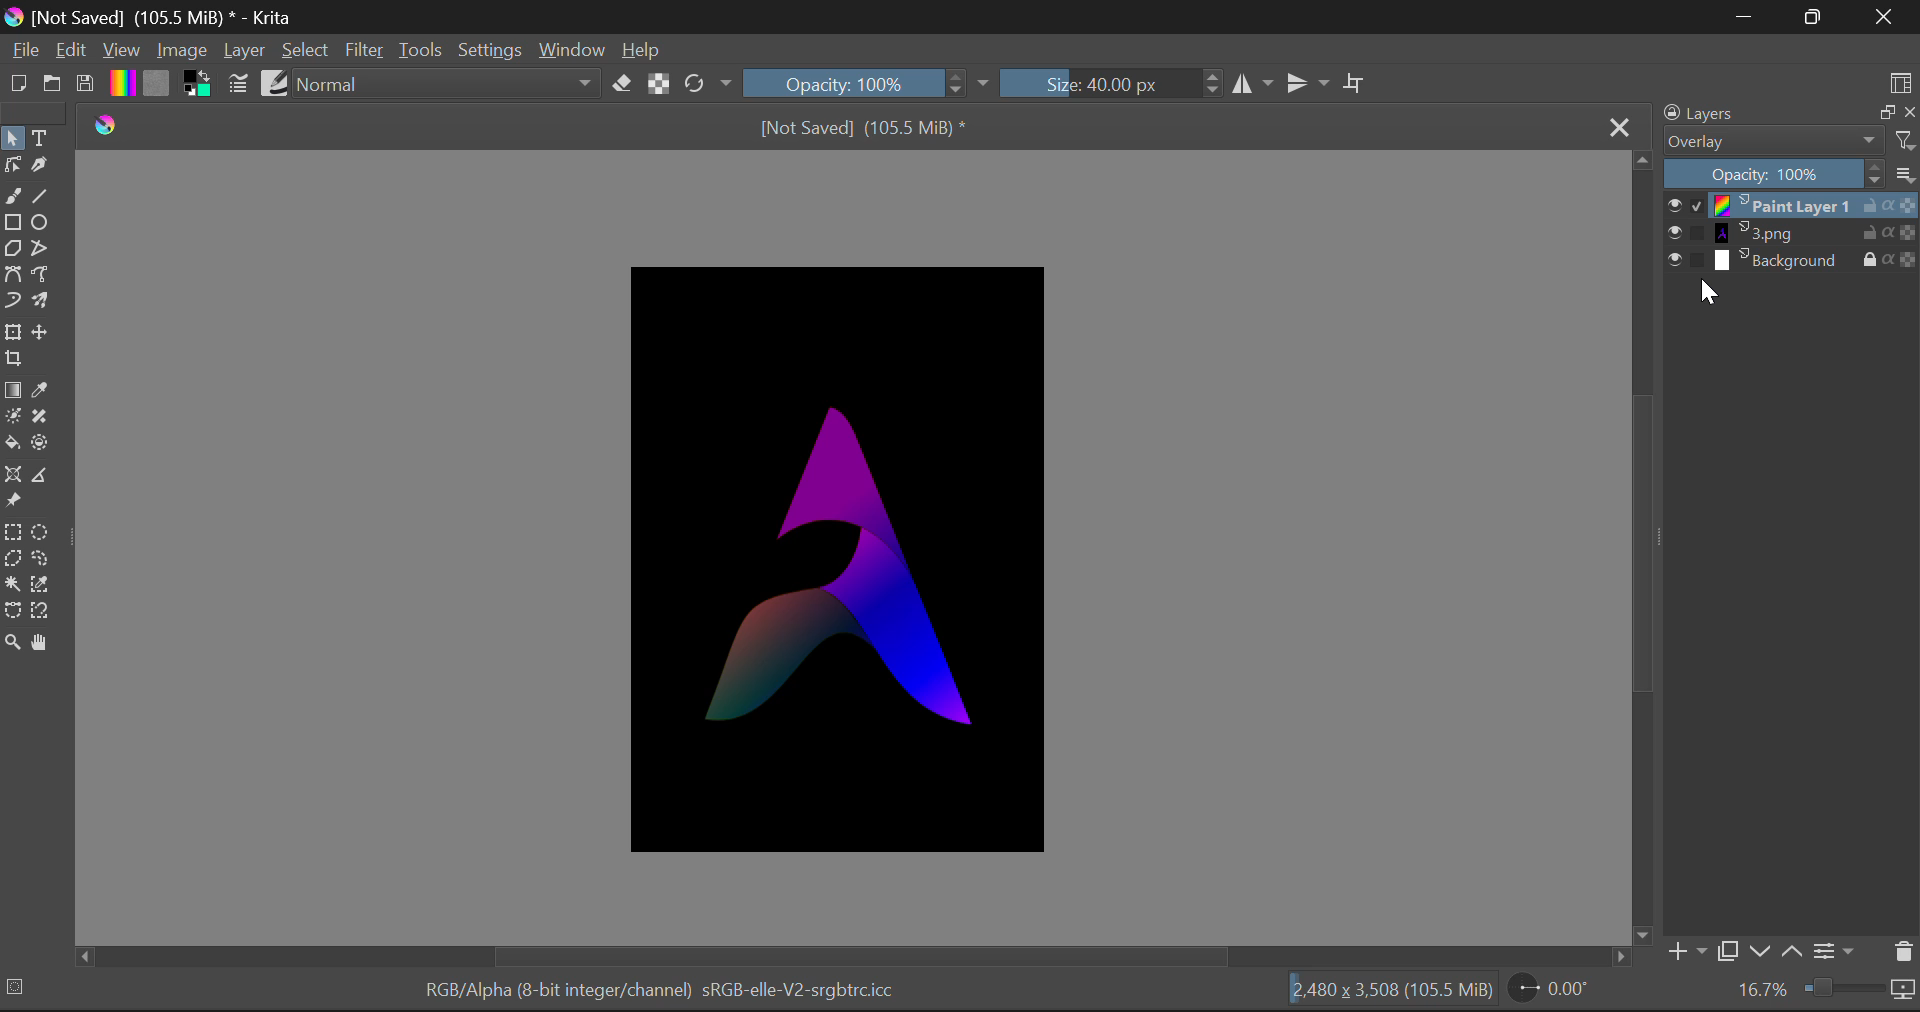 The width and height of the screenshot is (1920, 1012). What do you see at coordinates (111, 127) in the screenshot?
I see `logo` at bounding box center [111, 127].